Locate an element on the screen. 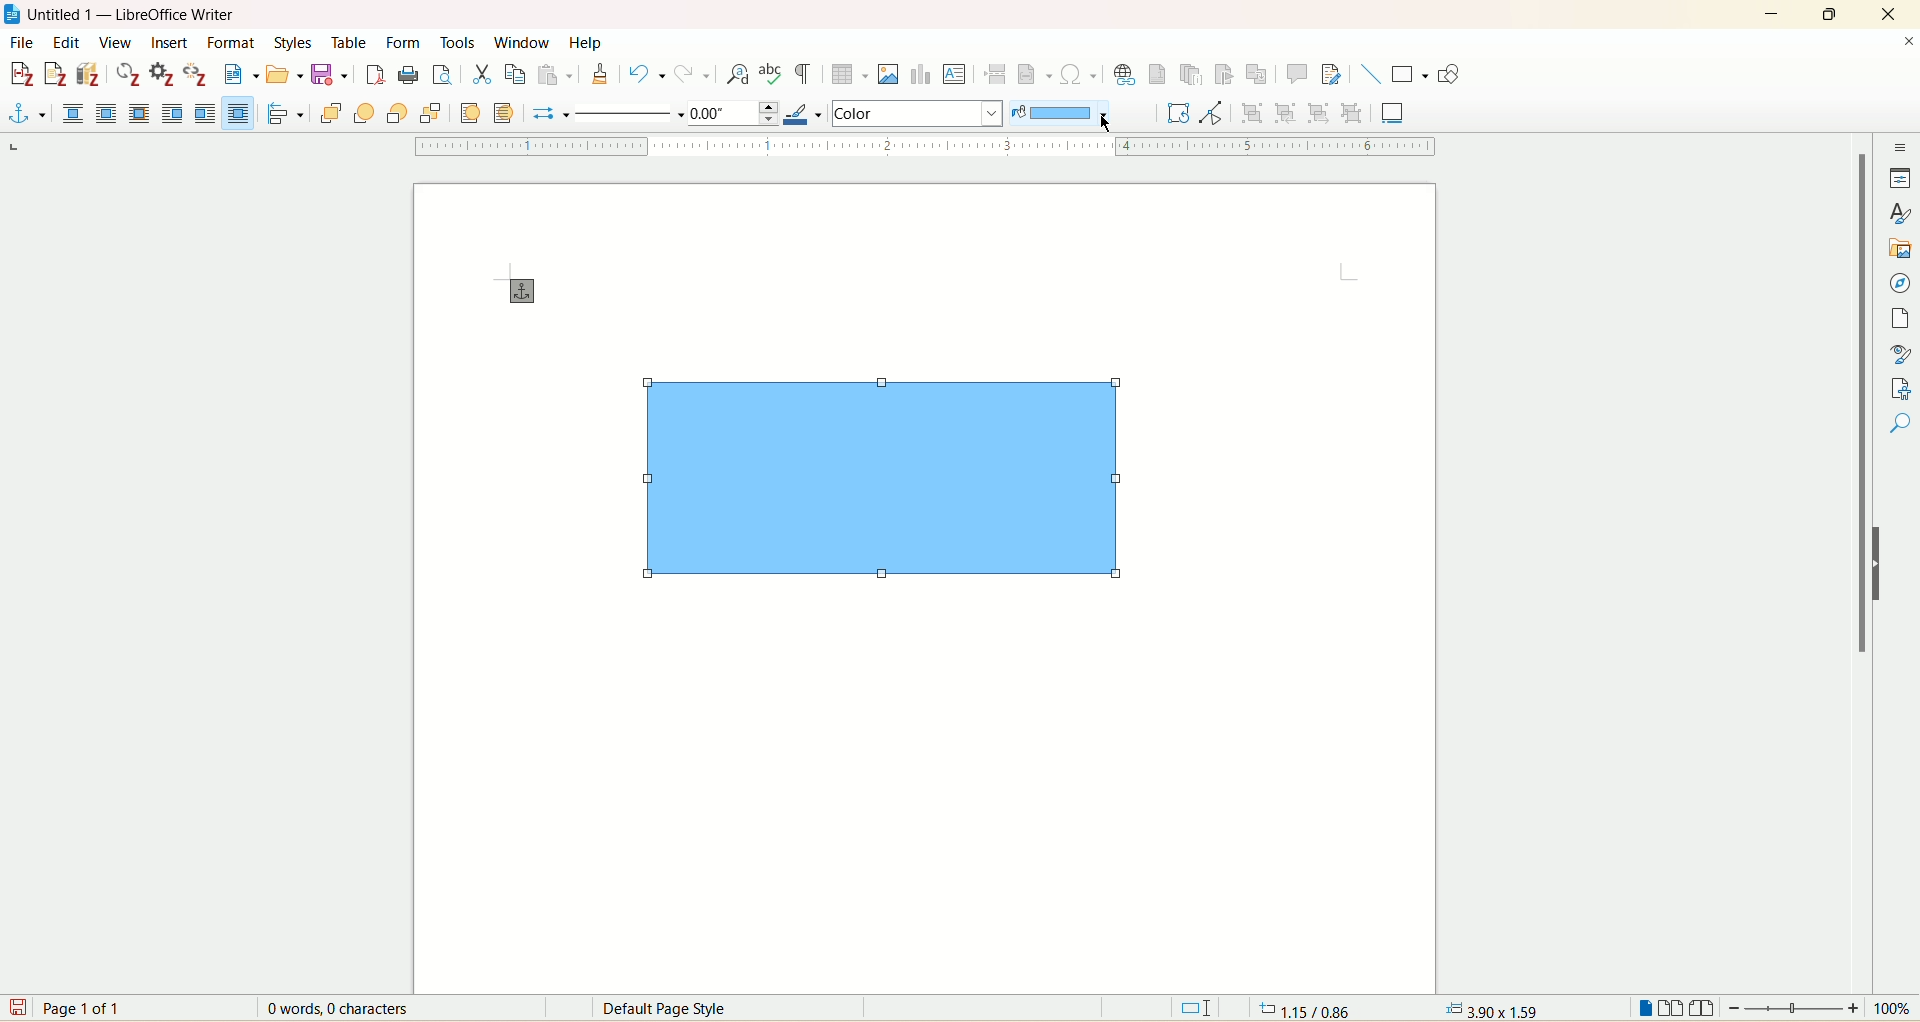  insert footnote is located at coordinates (1157, 75).